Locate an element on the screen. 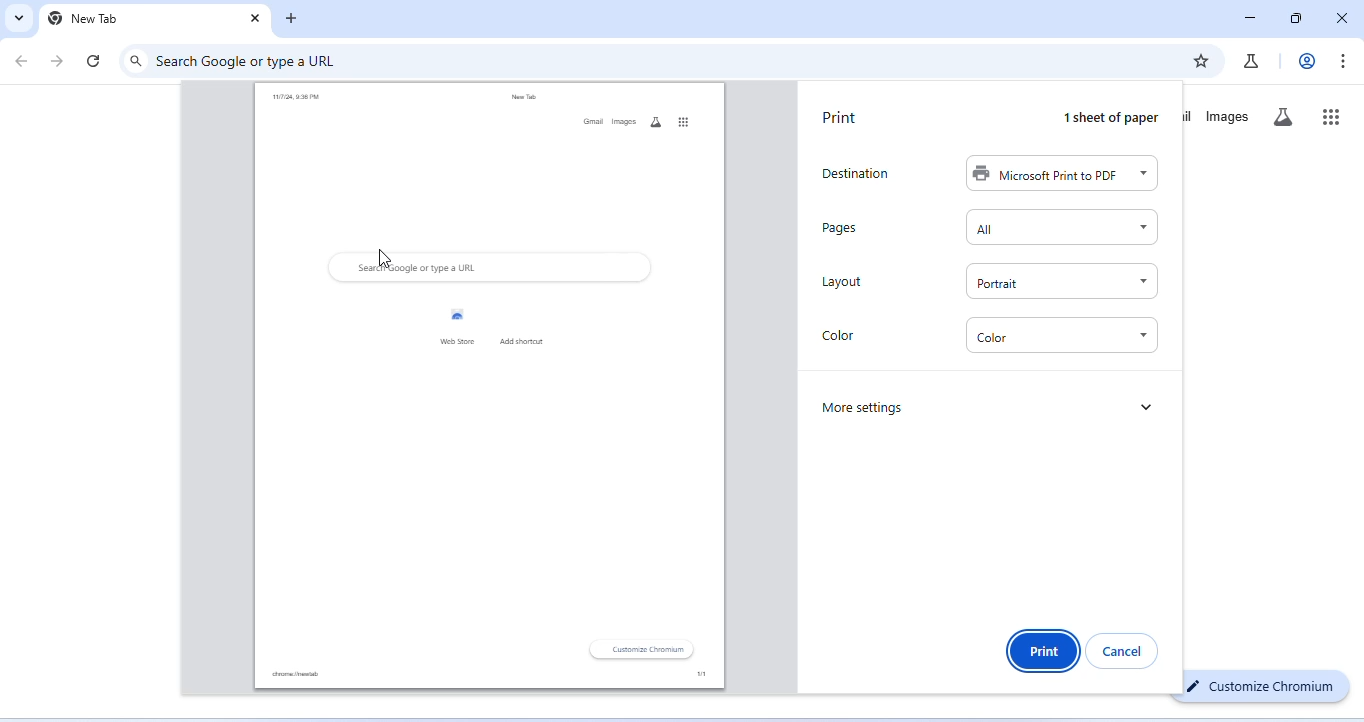 The width and height of the screenshot is (1364, 722). google apps is located at coordinates (1332, 115).